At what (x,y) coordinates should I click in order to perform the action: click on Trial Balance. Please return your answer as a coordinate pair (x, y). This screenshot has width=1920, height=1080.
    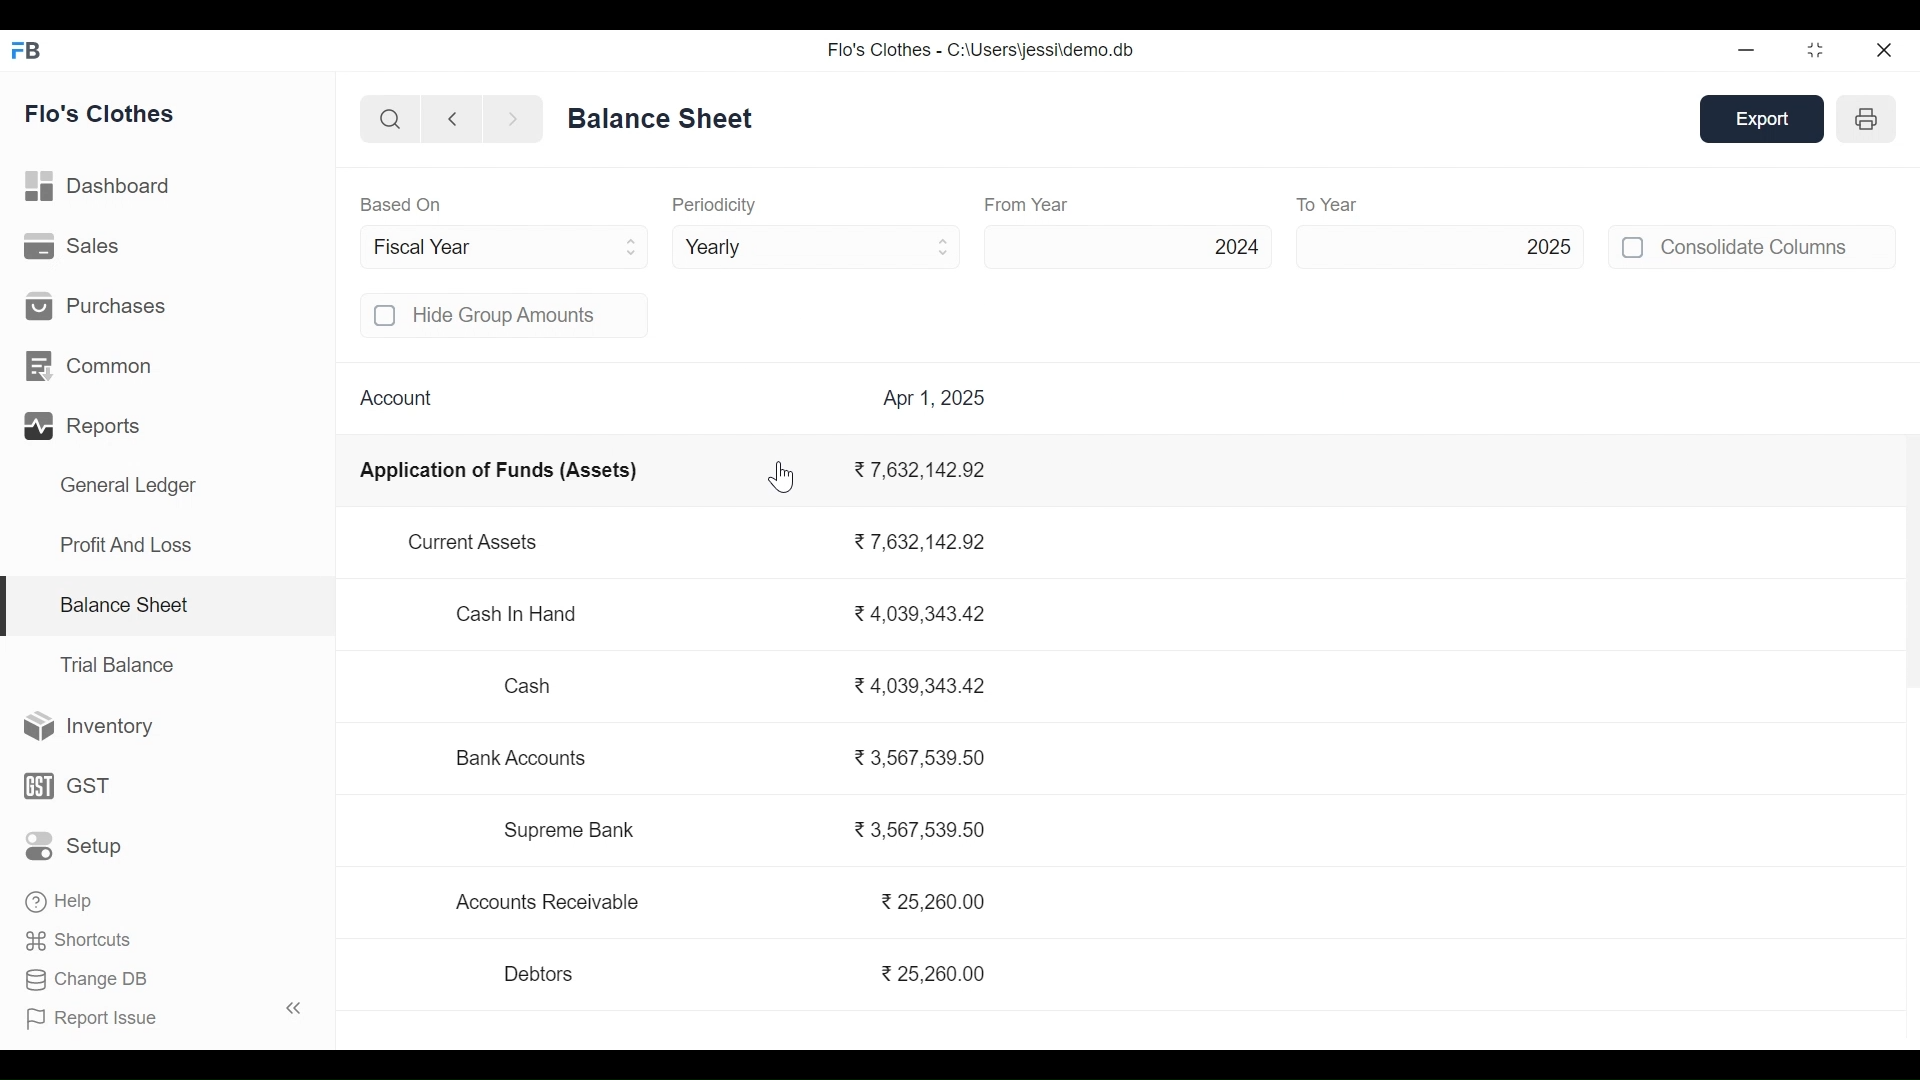
    Looking at the image, I should click on (117, 665).